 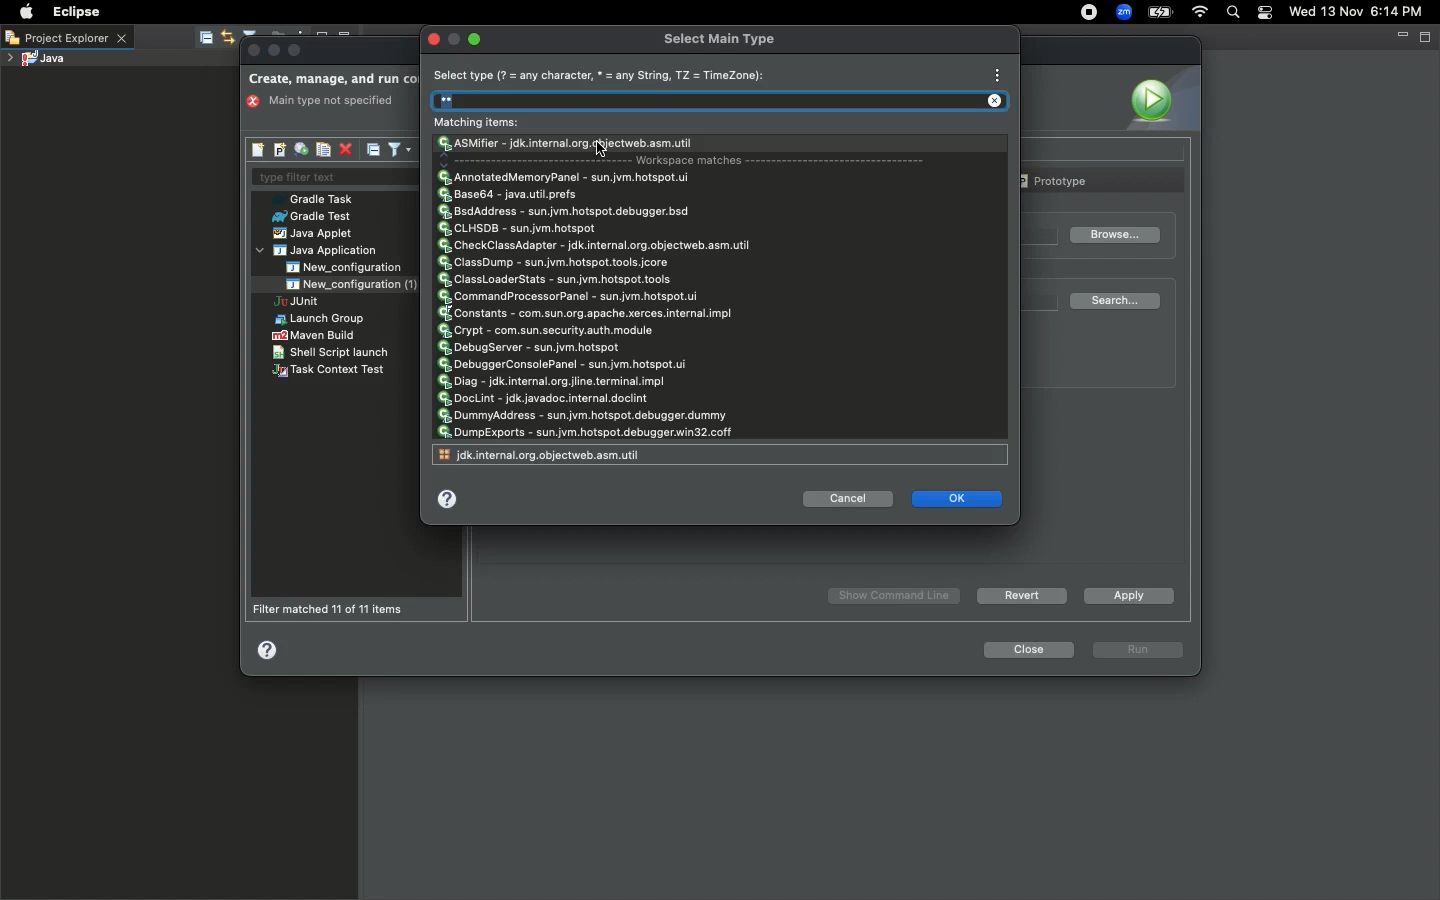 What do you see at coordinates (1160, 98) in the screenshot?
I see `Icon` at bounding box center [1160, 98].